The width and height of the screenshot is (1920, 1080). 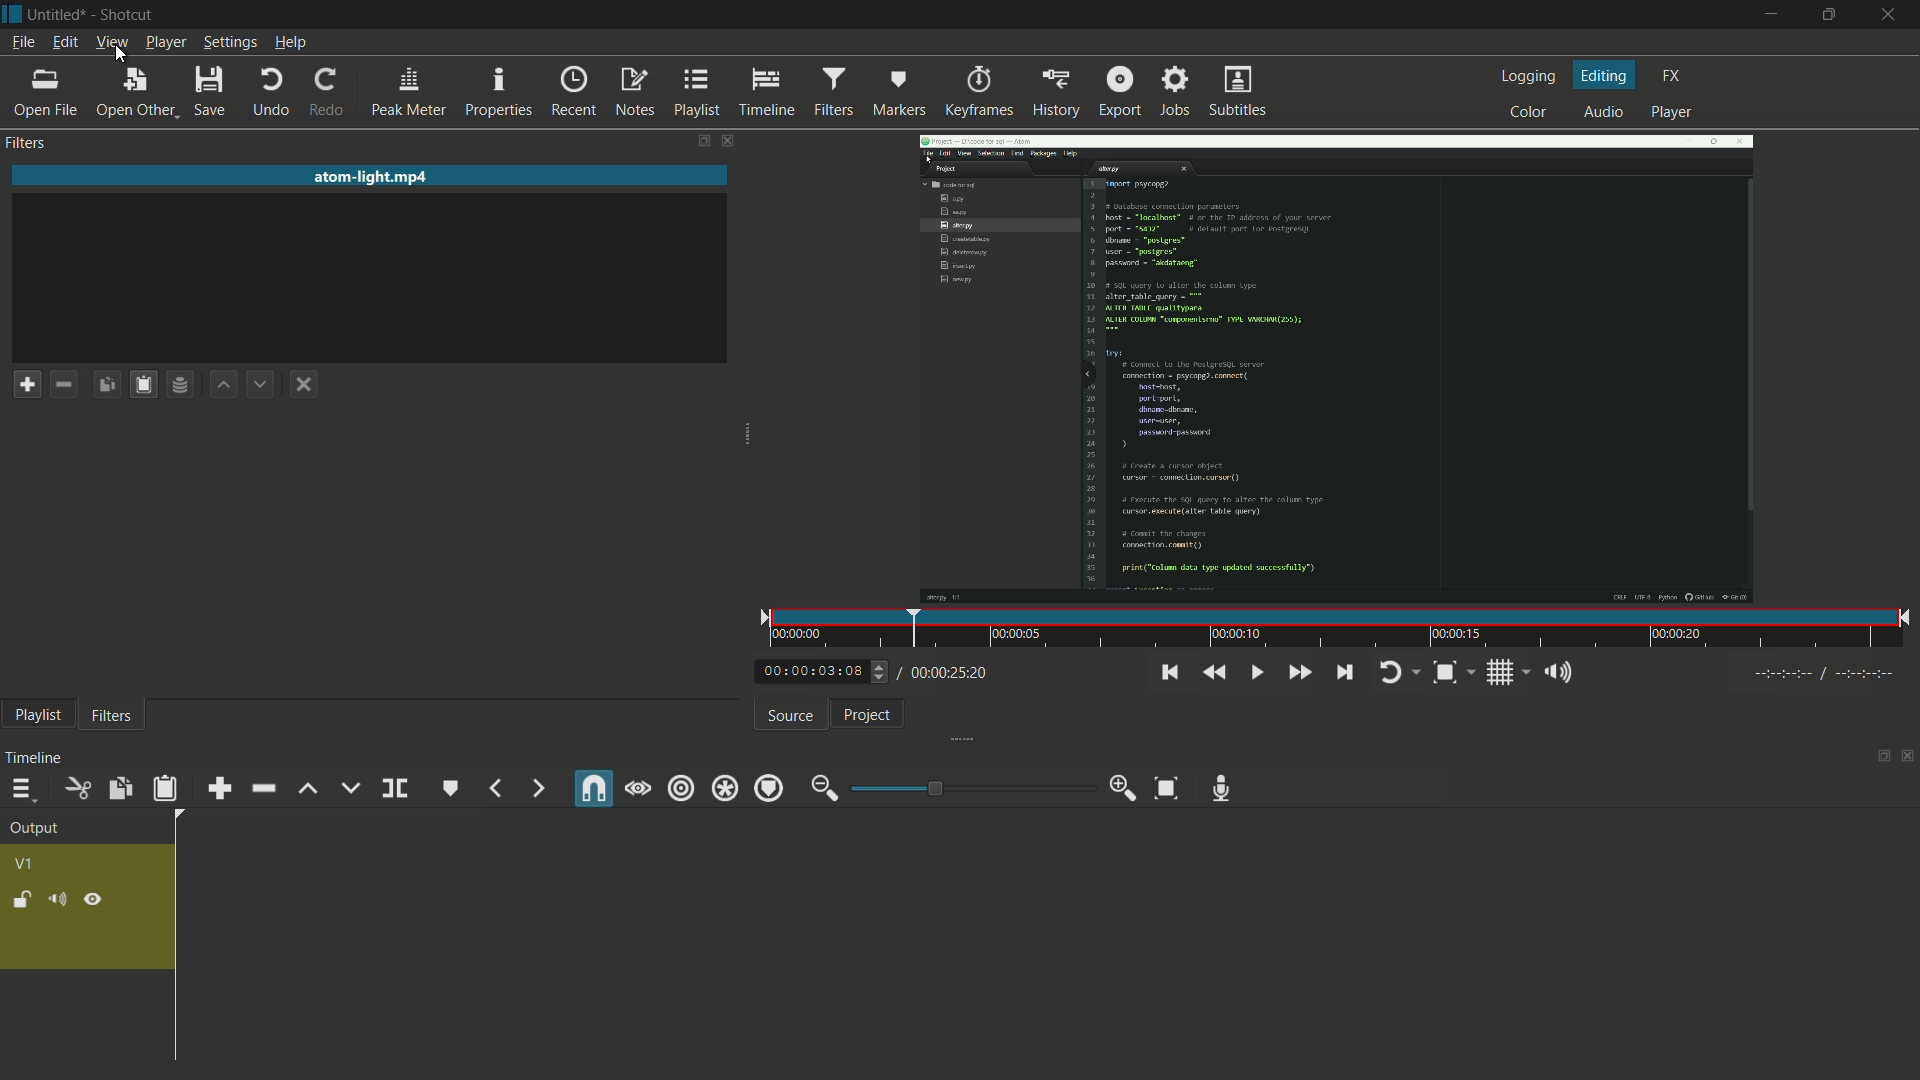 I want to click on paste, so click(x=163, y=789).